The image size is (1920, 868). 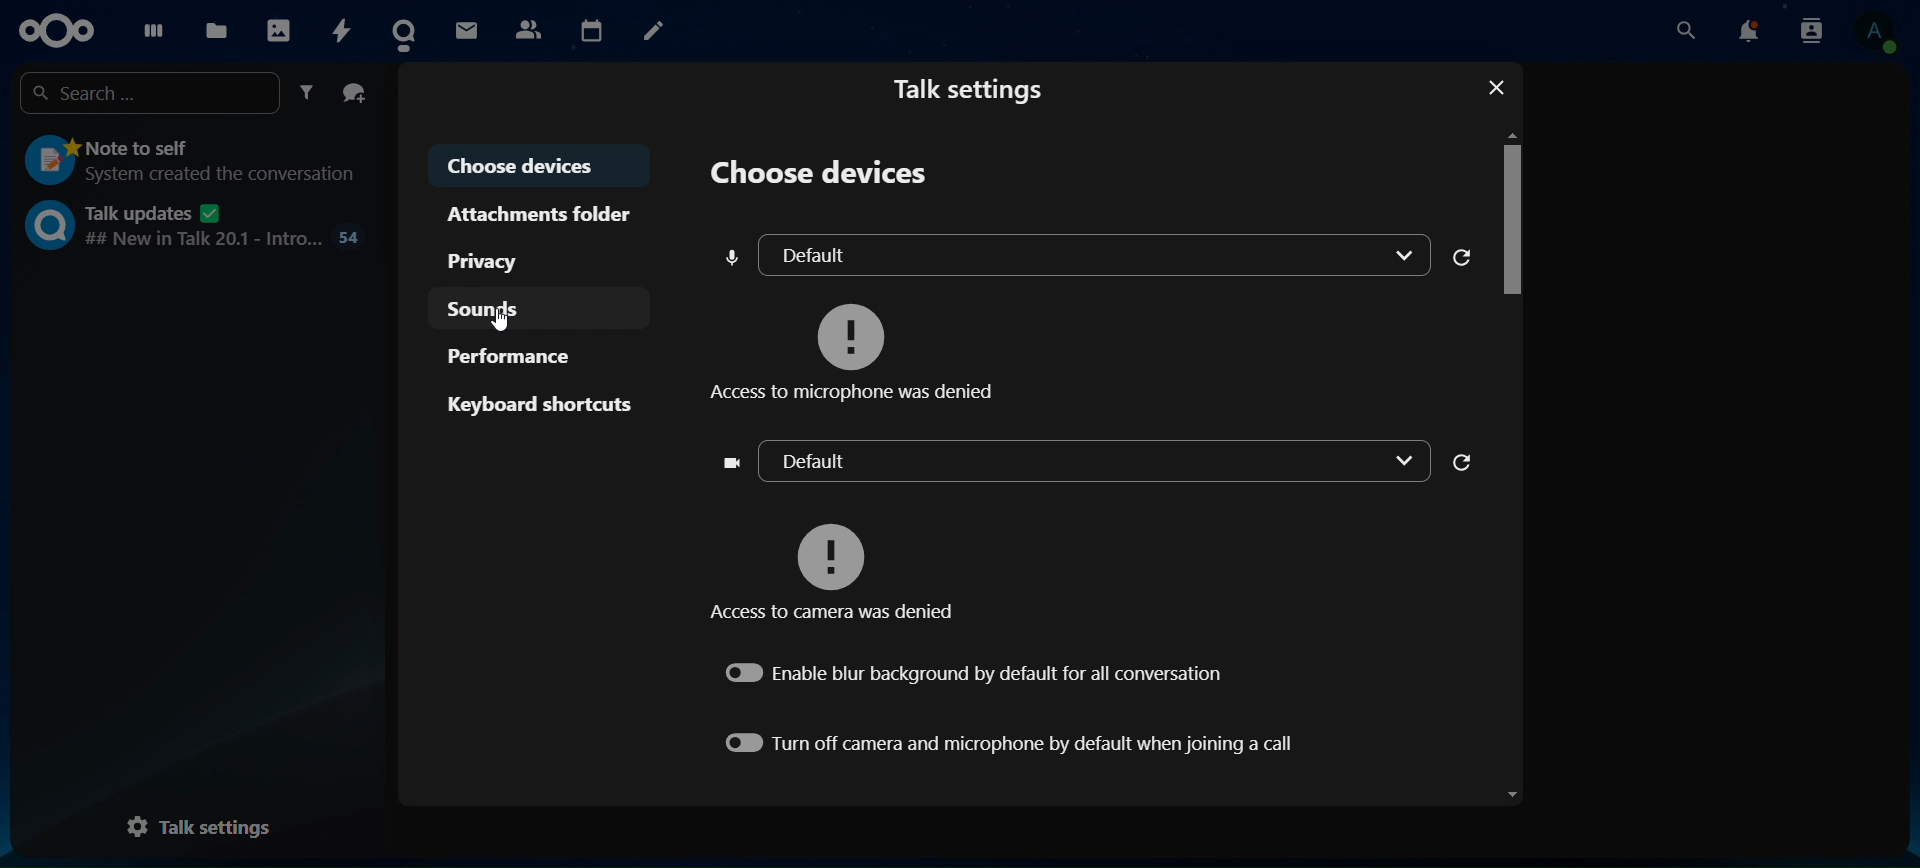 What do you see at coordinates (277, 25) in the screenshot?
I see `photos` at bounding box center [277, 25].